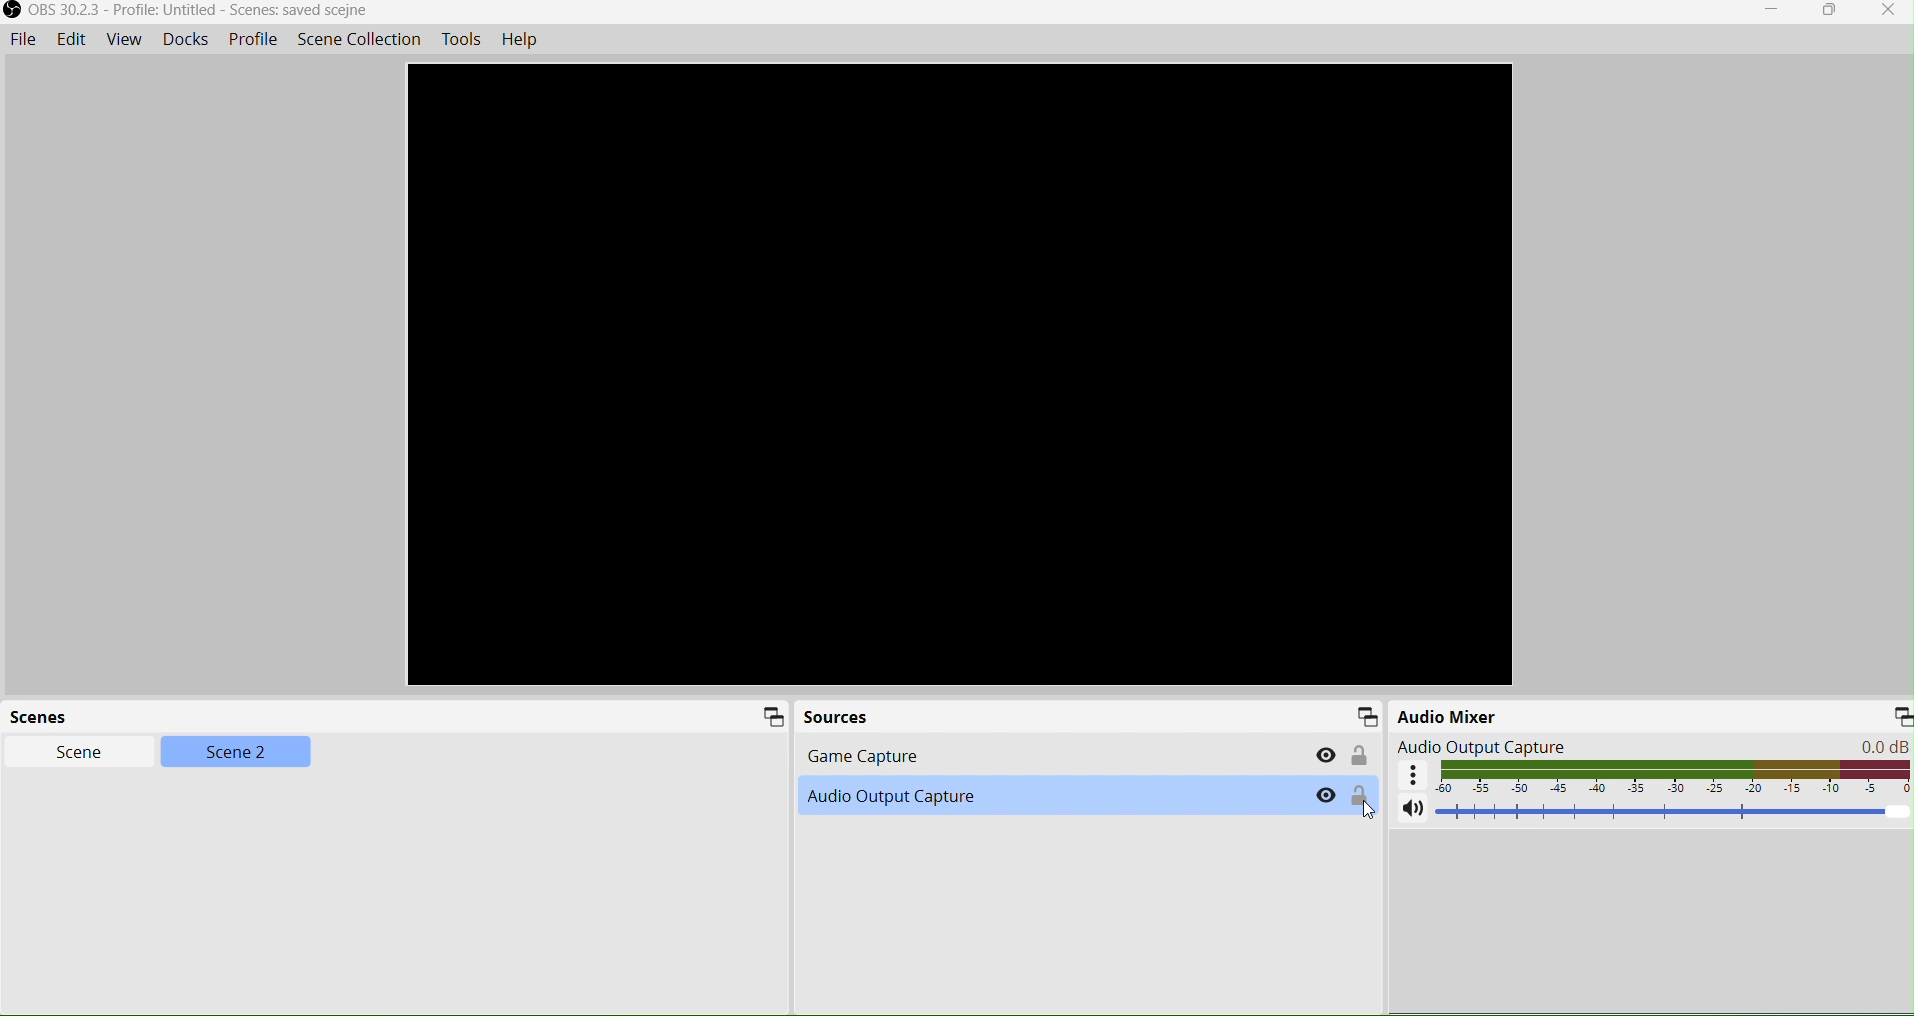 The height and width of the screenshot is (1016, 1914). What do you see at coordinates (1000, 755) in the screenshot?
I see `Game Capture` at bounding box center [1000, 755].